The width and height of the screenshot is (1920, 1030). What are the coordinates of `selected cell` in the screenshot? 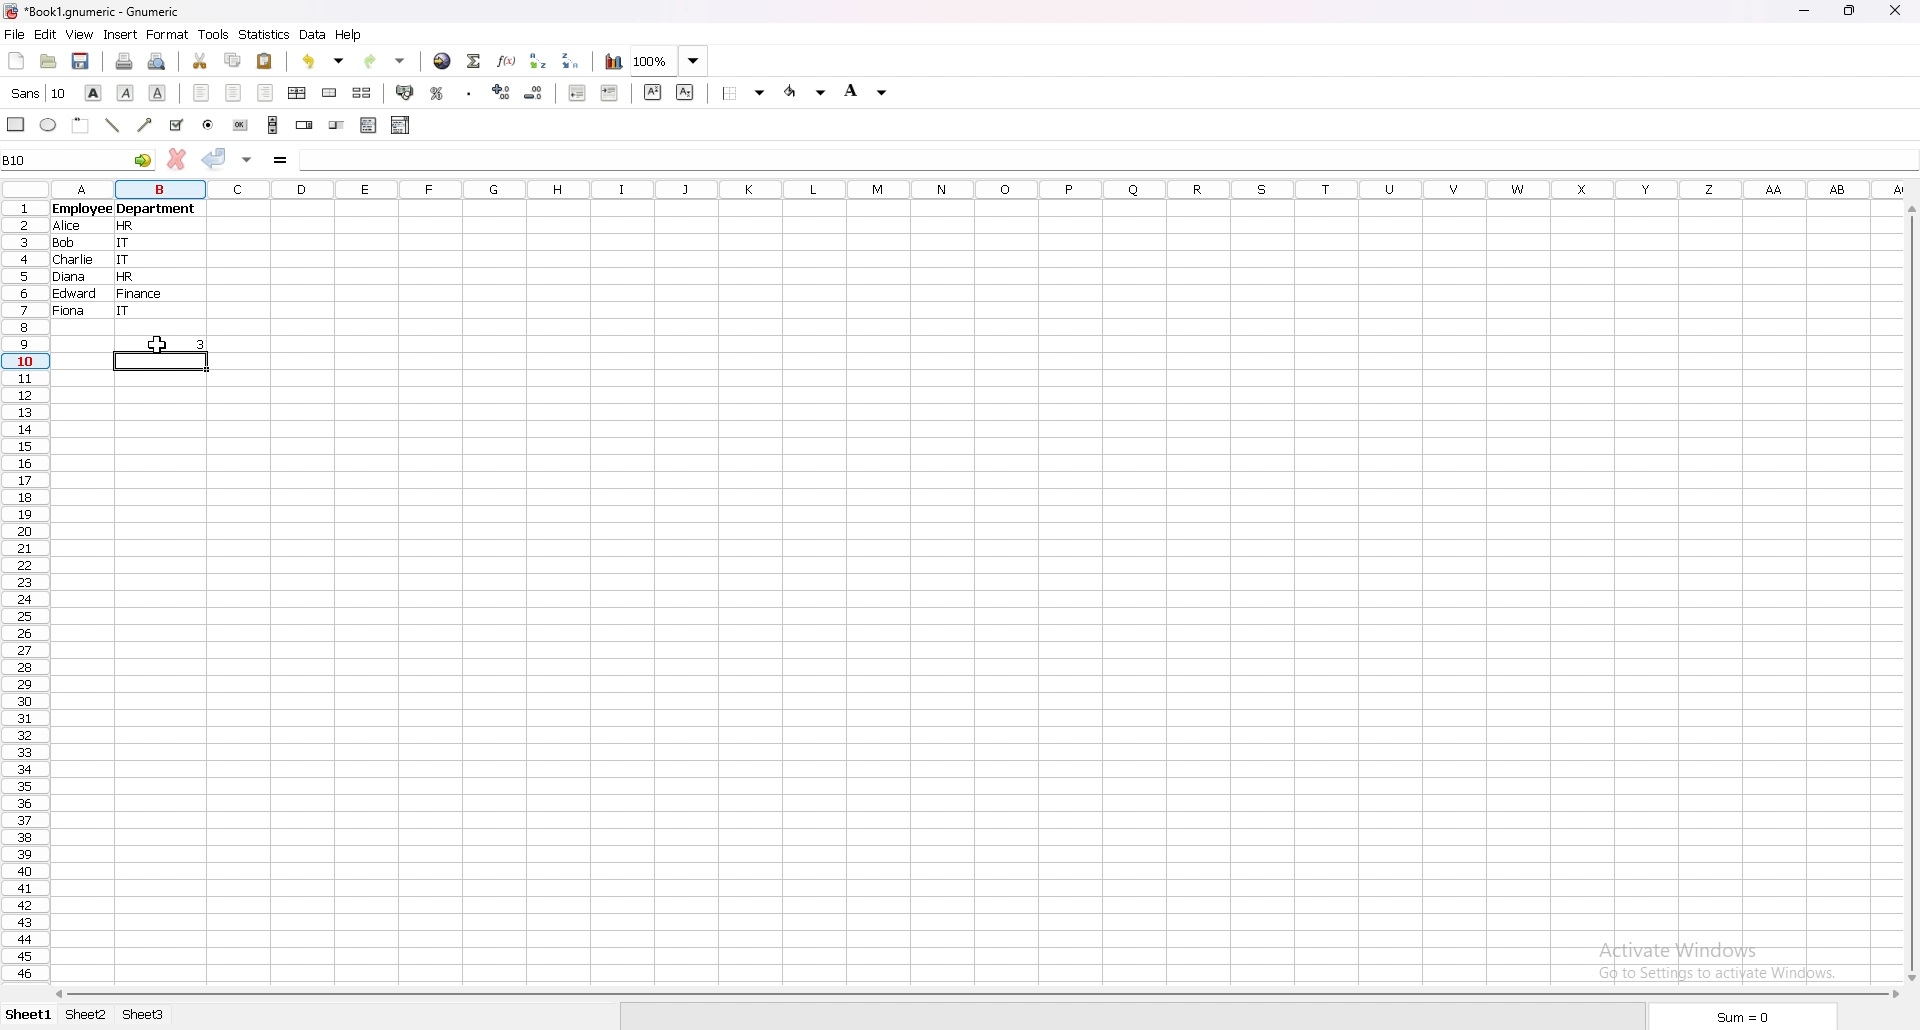 It's located at (160, 362).